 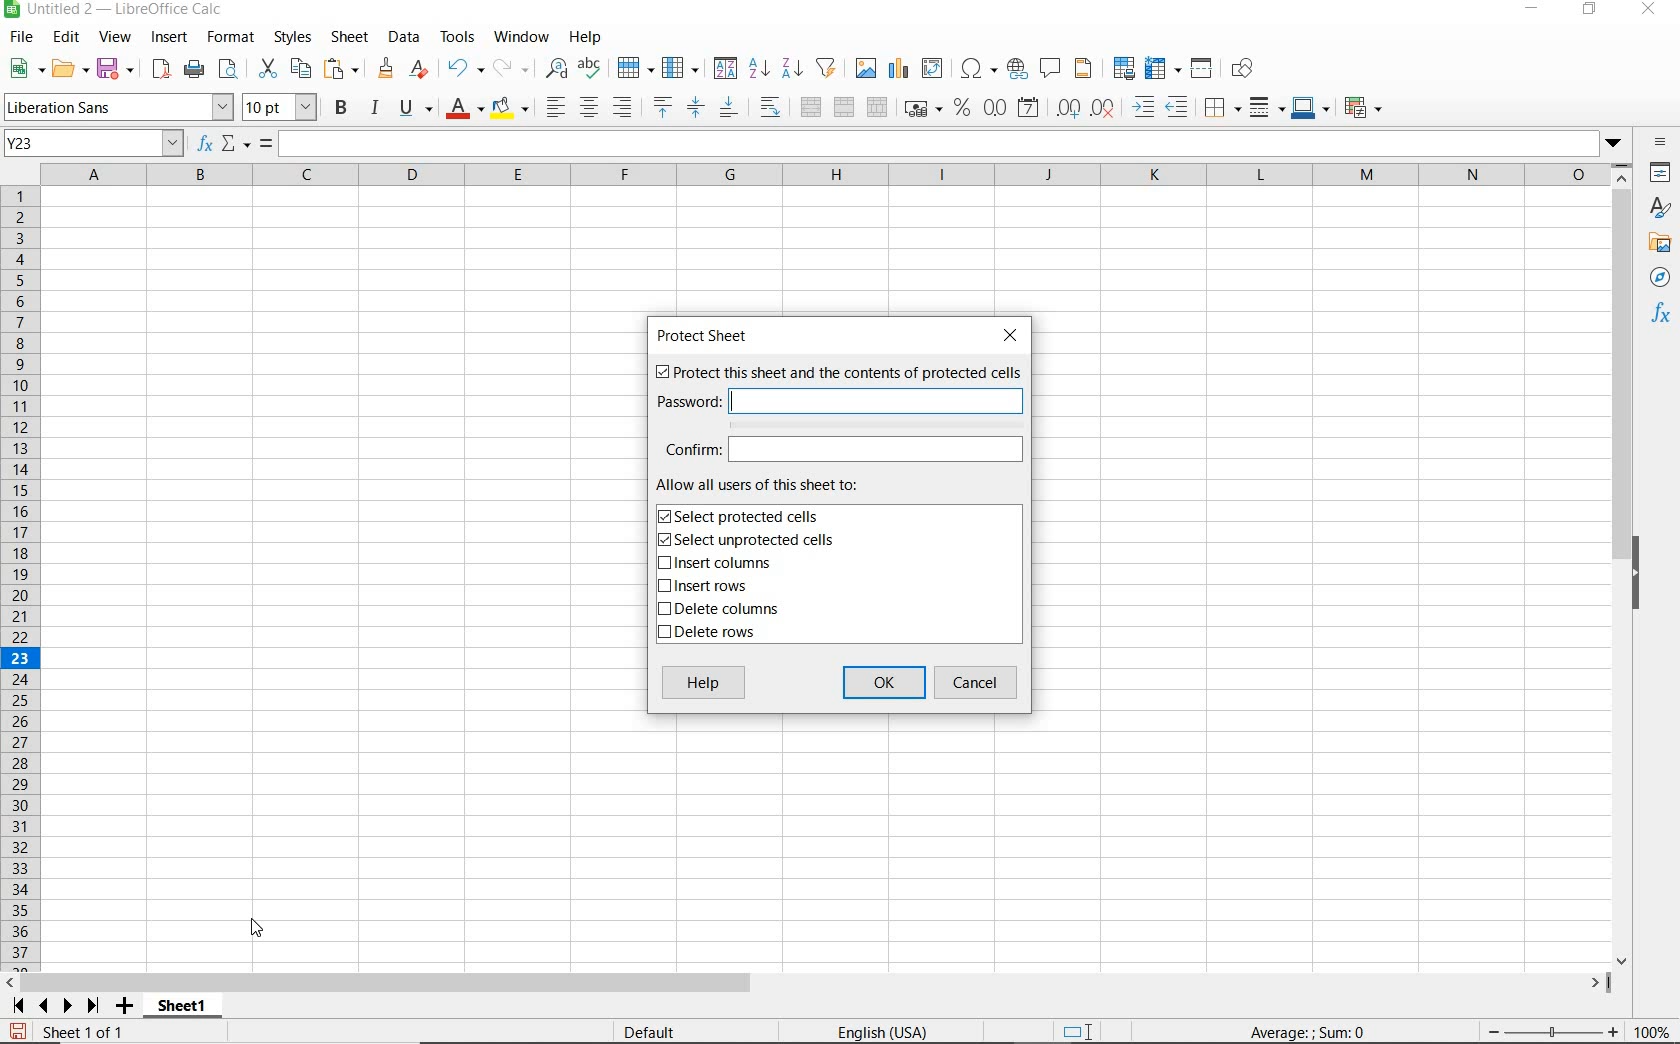 What do you see at coordinates (348, 39) in the screenshot?
I see `SHEET` at bounding box center [348, 39].